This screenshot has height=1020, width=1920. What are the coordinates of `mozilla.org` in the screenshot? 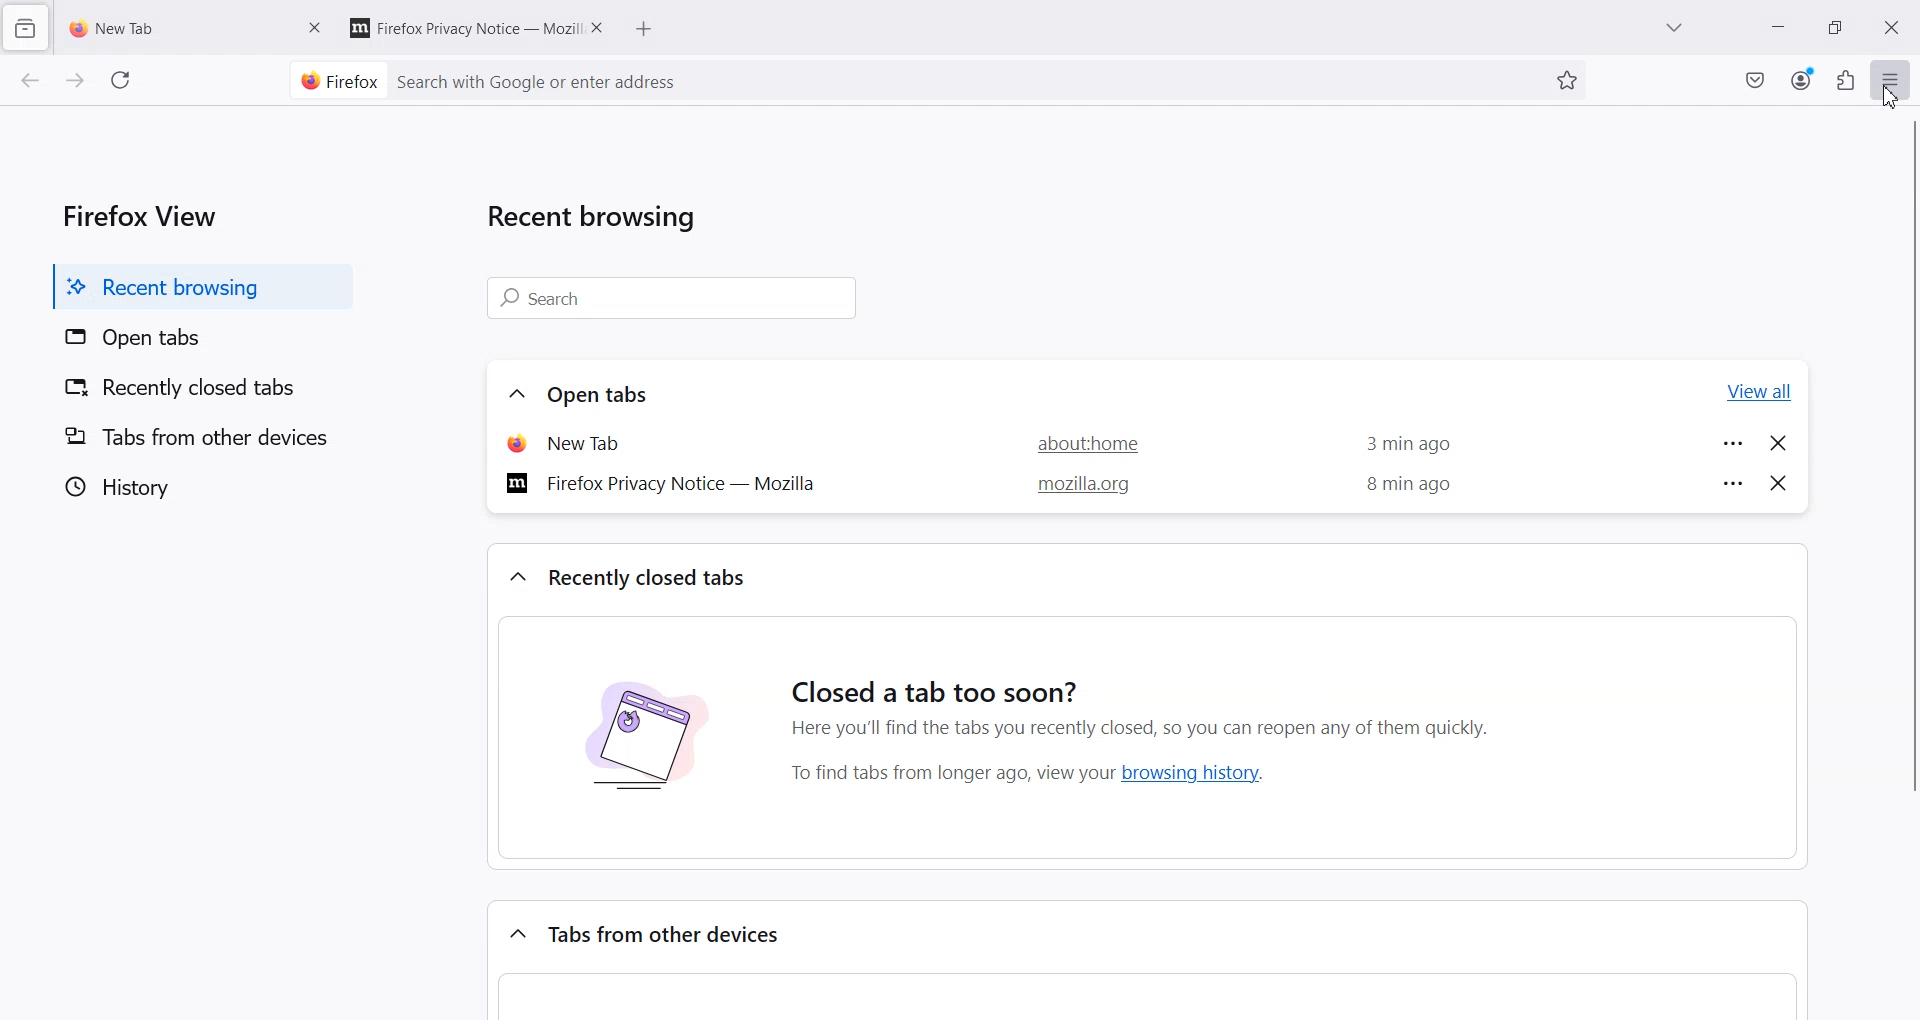 It's located at (1078, 487).